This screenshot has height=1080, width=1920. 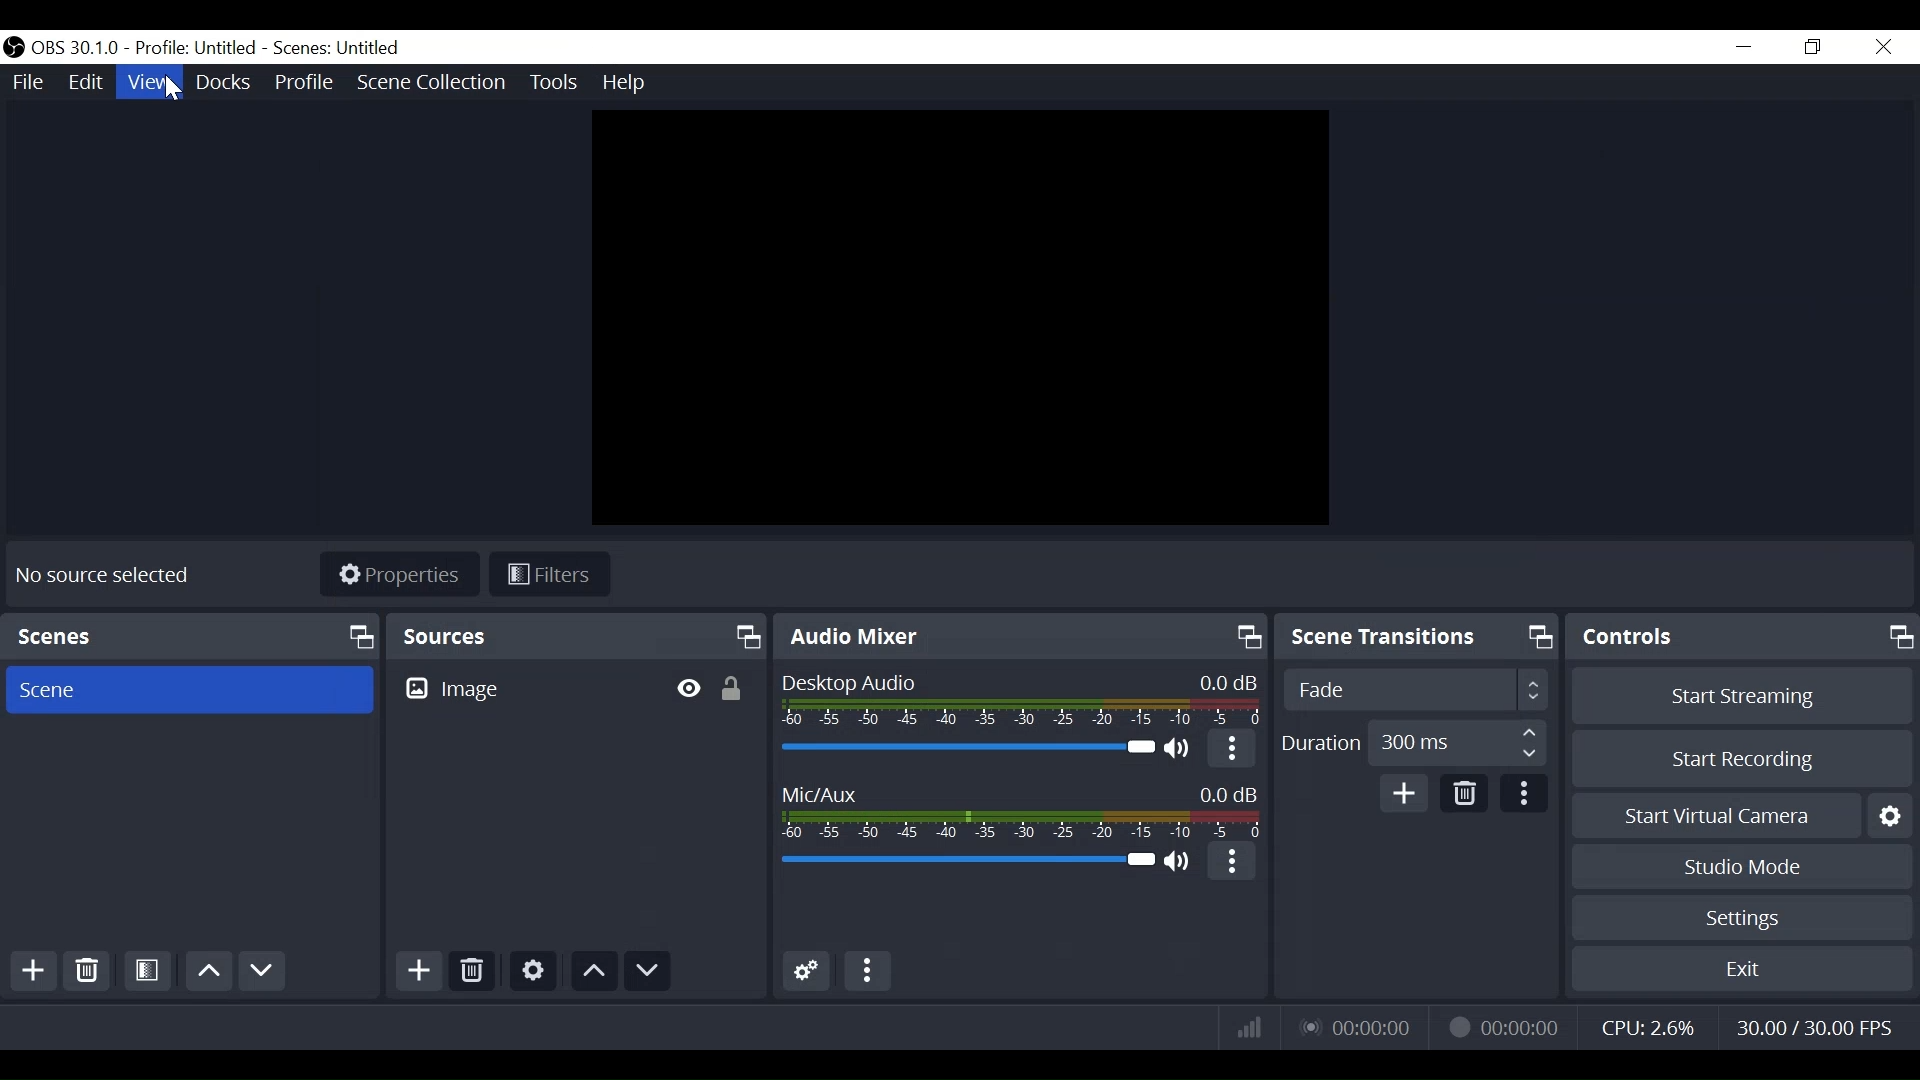 What do you see at coordinates (734, 685) in the screenshot?
I see `(un)lock Source` at bounding box center [734, 685].